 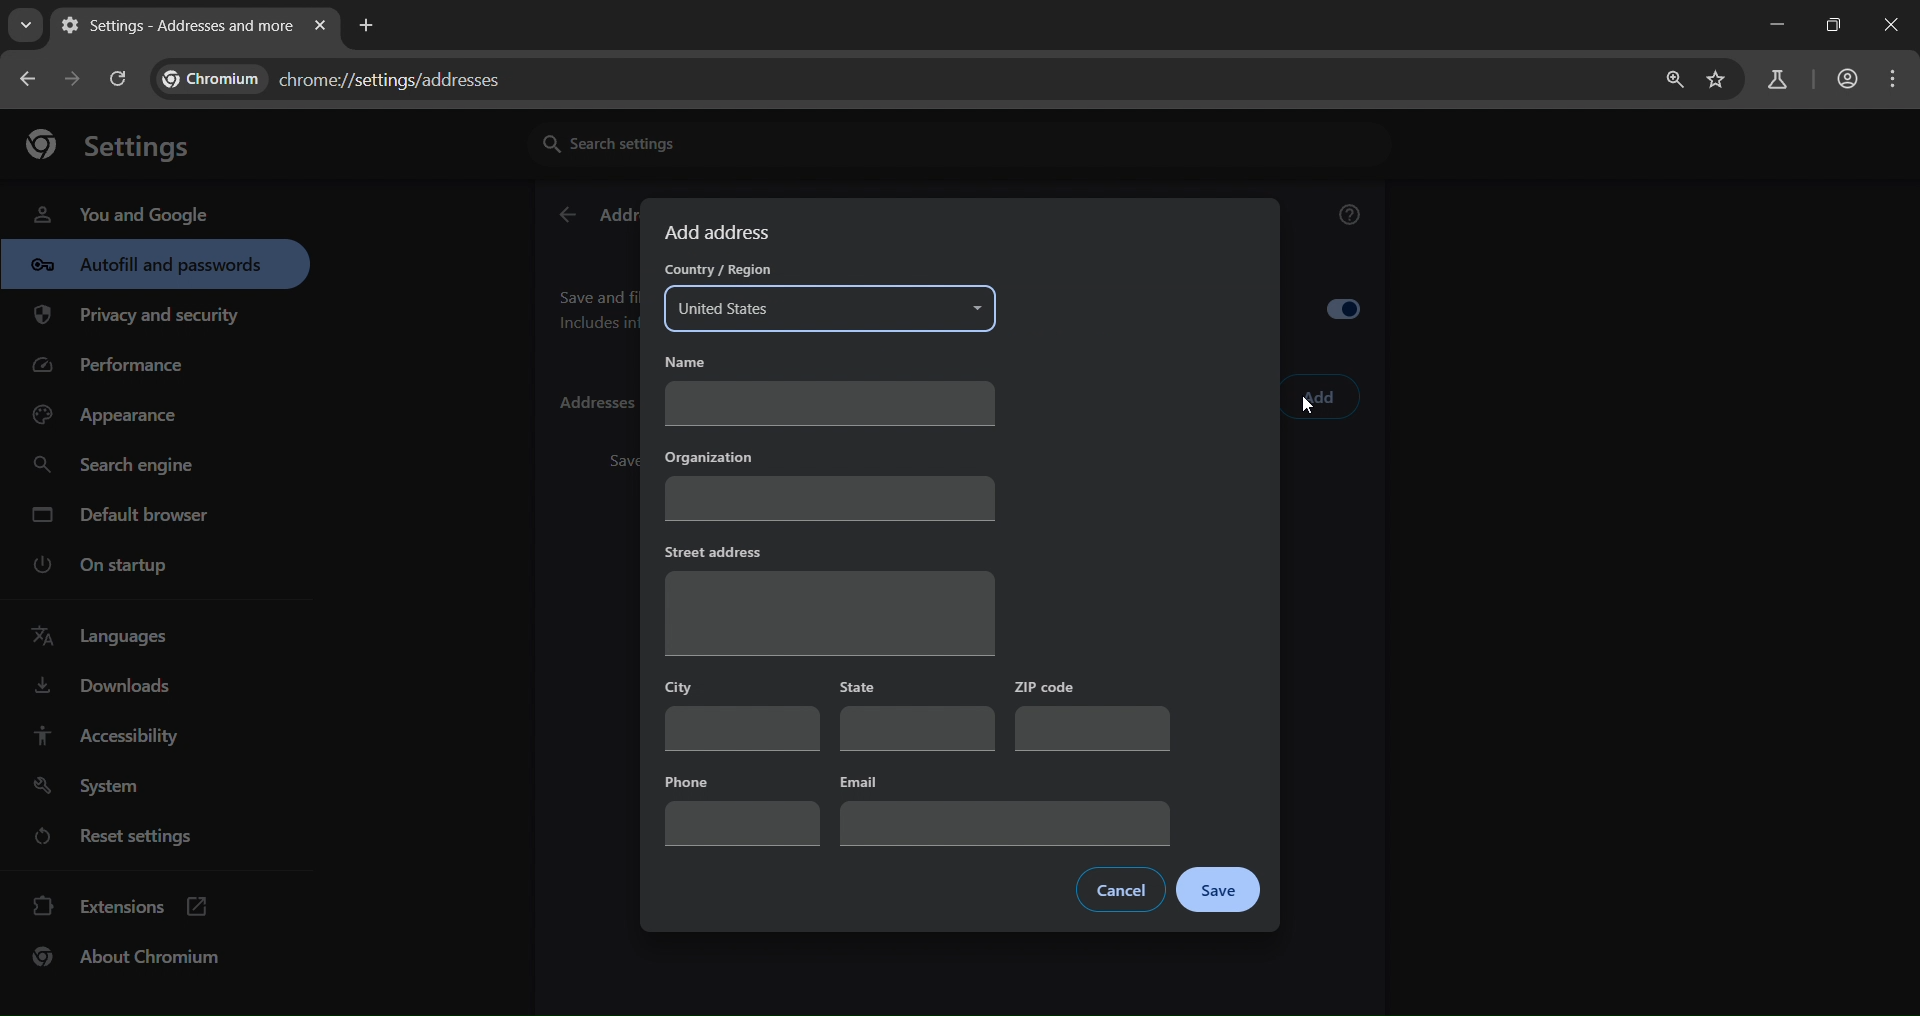 I want to click on bout chromium, so click(x=130, y=956).